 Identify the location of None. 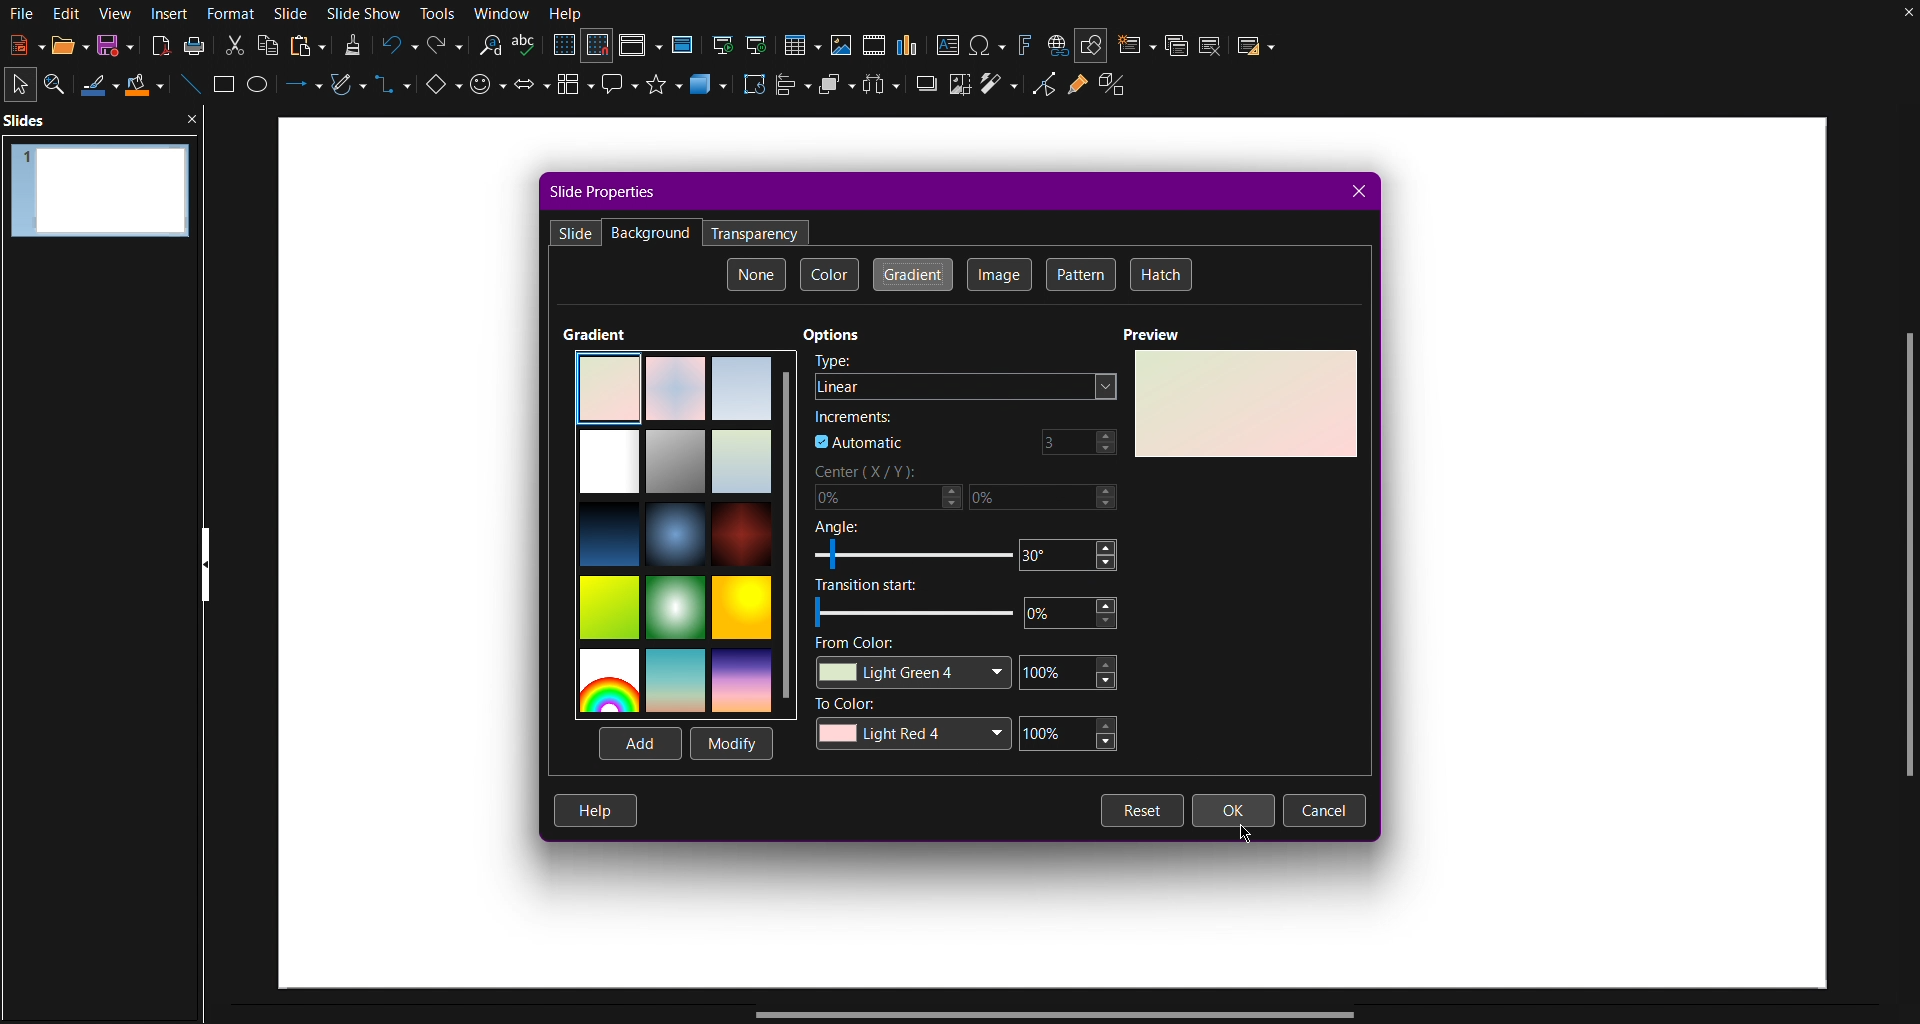
(757, 275).